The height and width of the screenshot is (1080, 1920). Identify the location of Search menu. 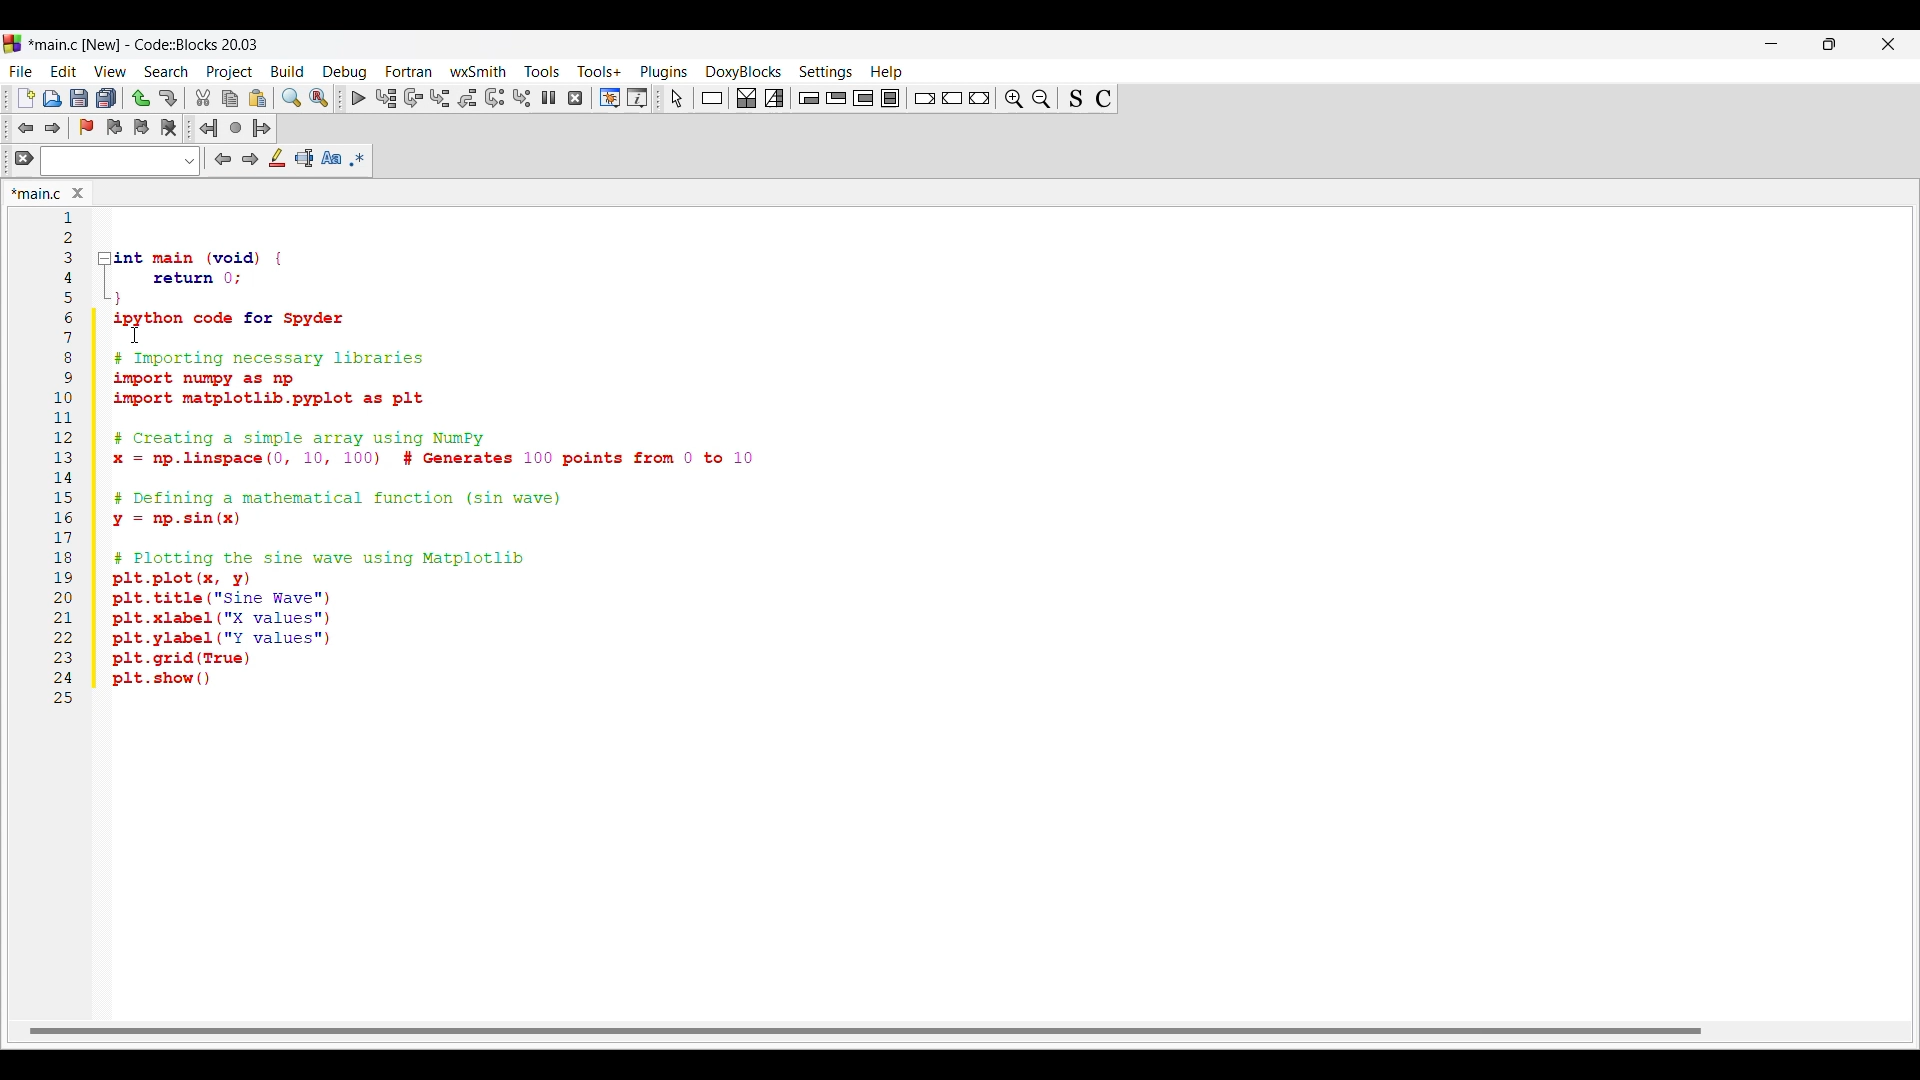
(167, 72).